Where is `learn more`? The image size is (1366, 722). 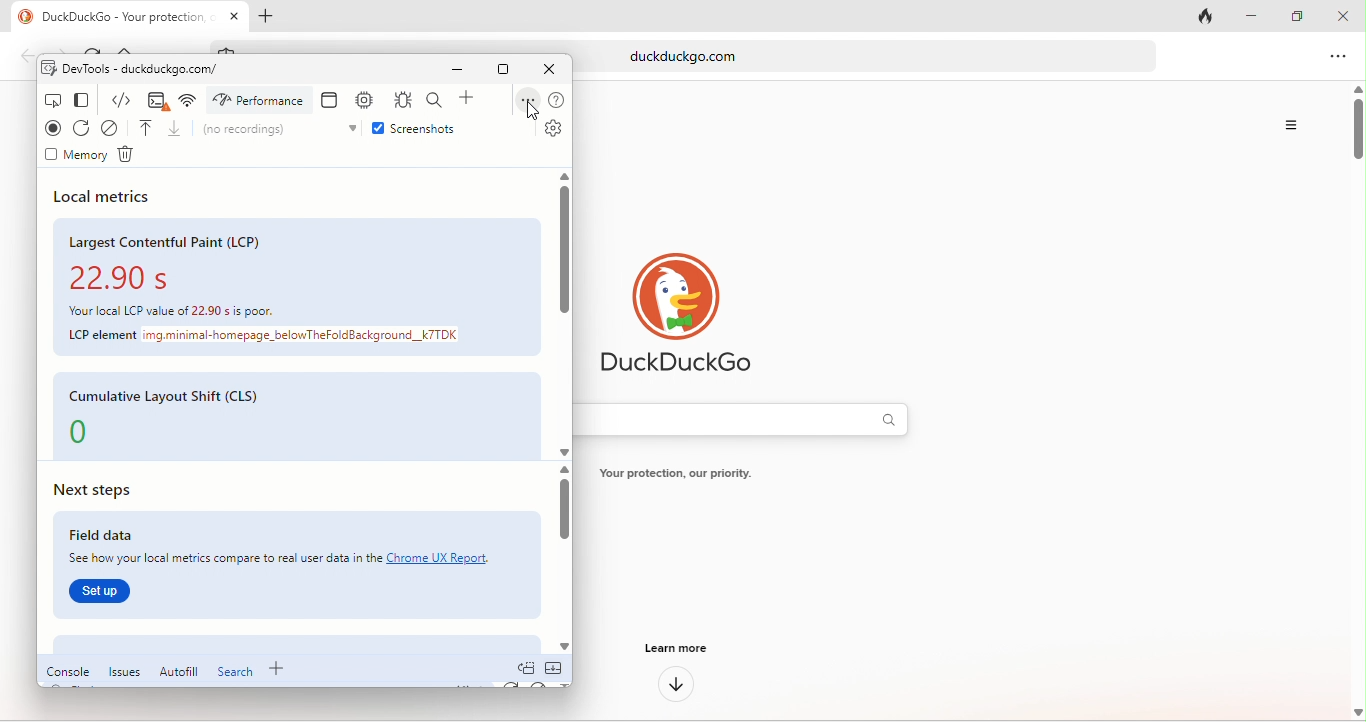 learn more is located at coordinates (673, 651).